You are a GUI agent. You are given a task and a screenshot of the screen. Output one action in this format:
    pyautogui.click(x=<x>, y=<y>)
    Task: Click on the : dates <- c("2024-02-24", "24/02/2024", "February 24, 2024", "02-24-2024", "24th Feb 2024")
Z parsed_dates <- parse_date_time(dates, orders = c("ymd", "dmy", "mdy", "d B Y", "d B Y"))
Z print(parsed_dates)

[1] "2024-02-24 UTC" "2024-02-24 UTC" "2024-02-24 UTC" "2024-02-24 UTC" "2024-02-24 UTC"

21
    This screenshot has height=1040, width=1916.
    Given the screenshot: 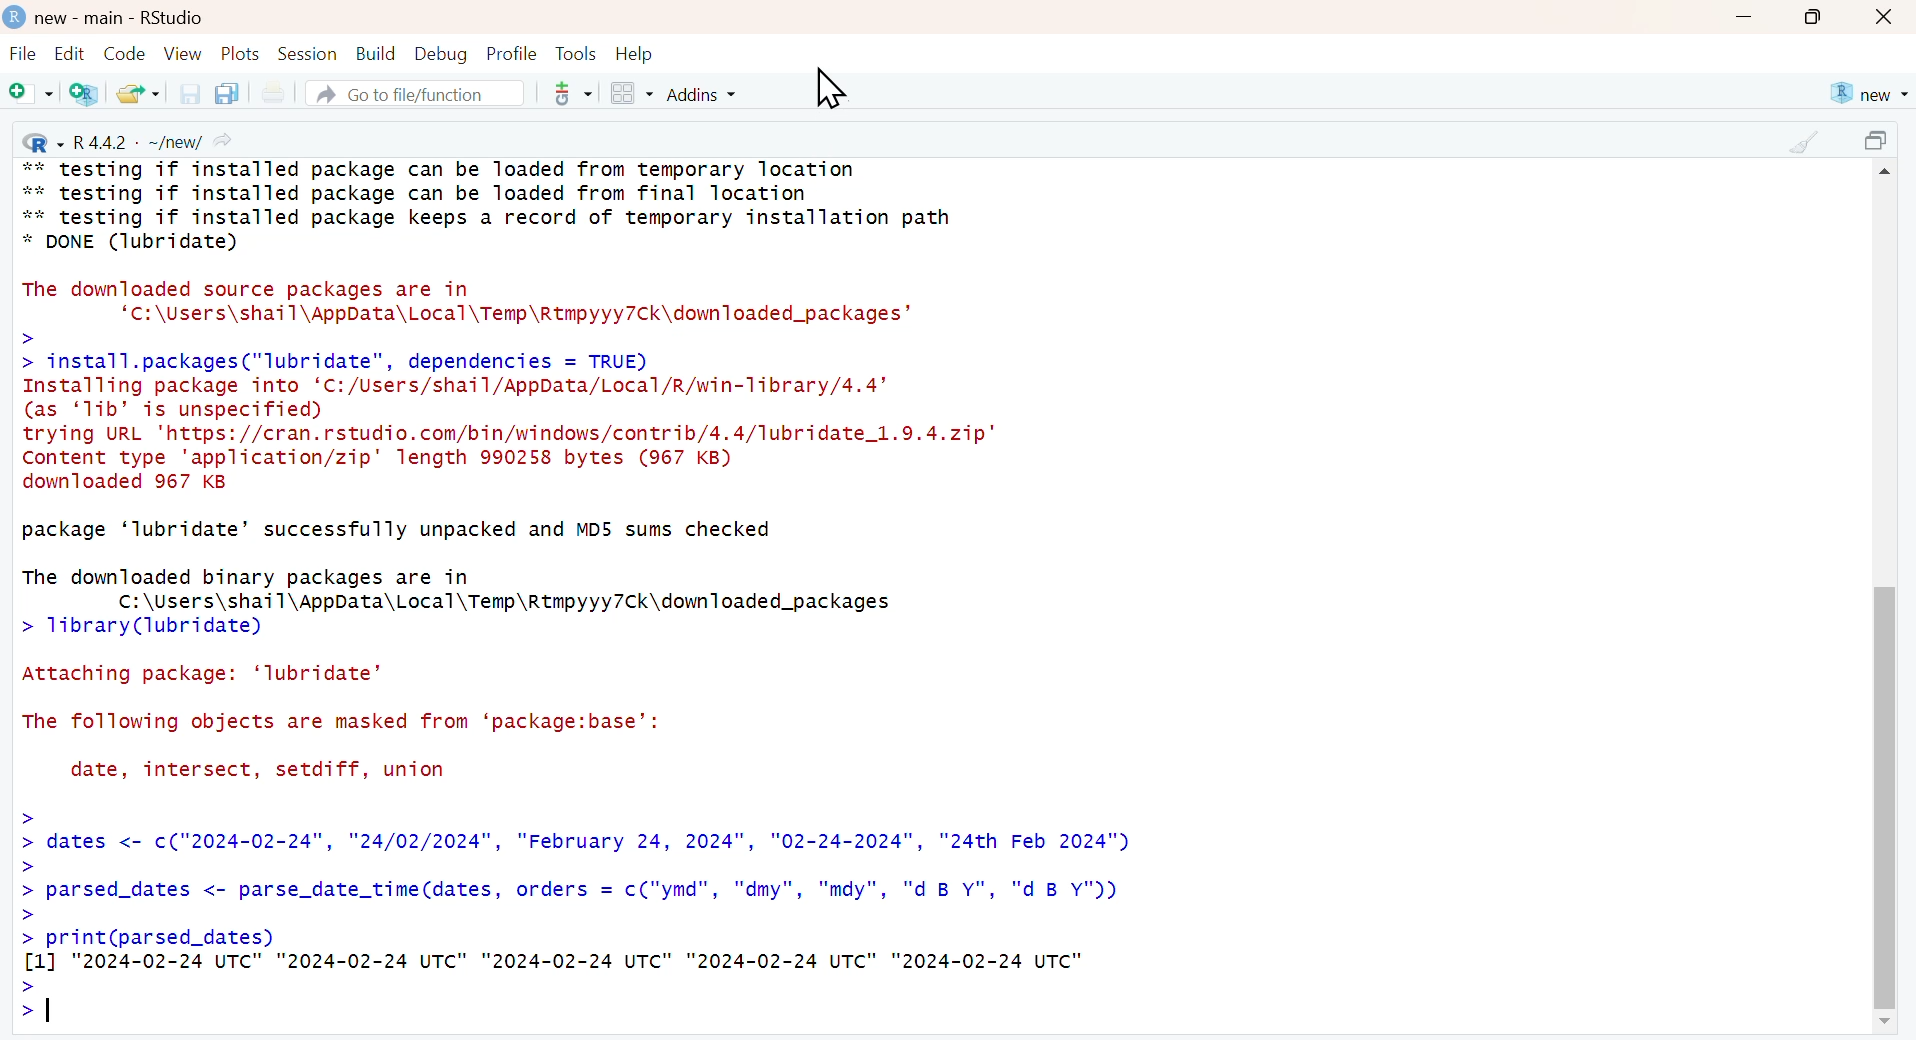 What is the action you would take?
    pyautogui.click(x=580, y=915)
    